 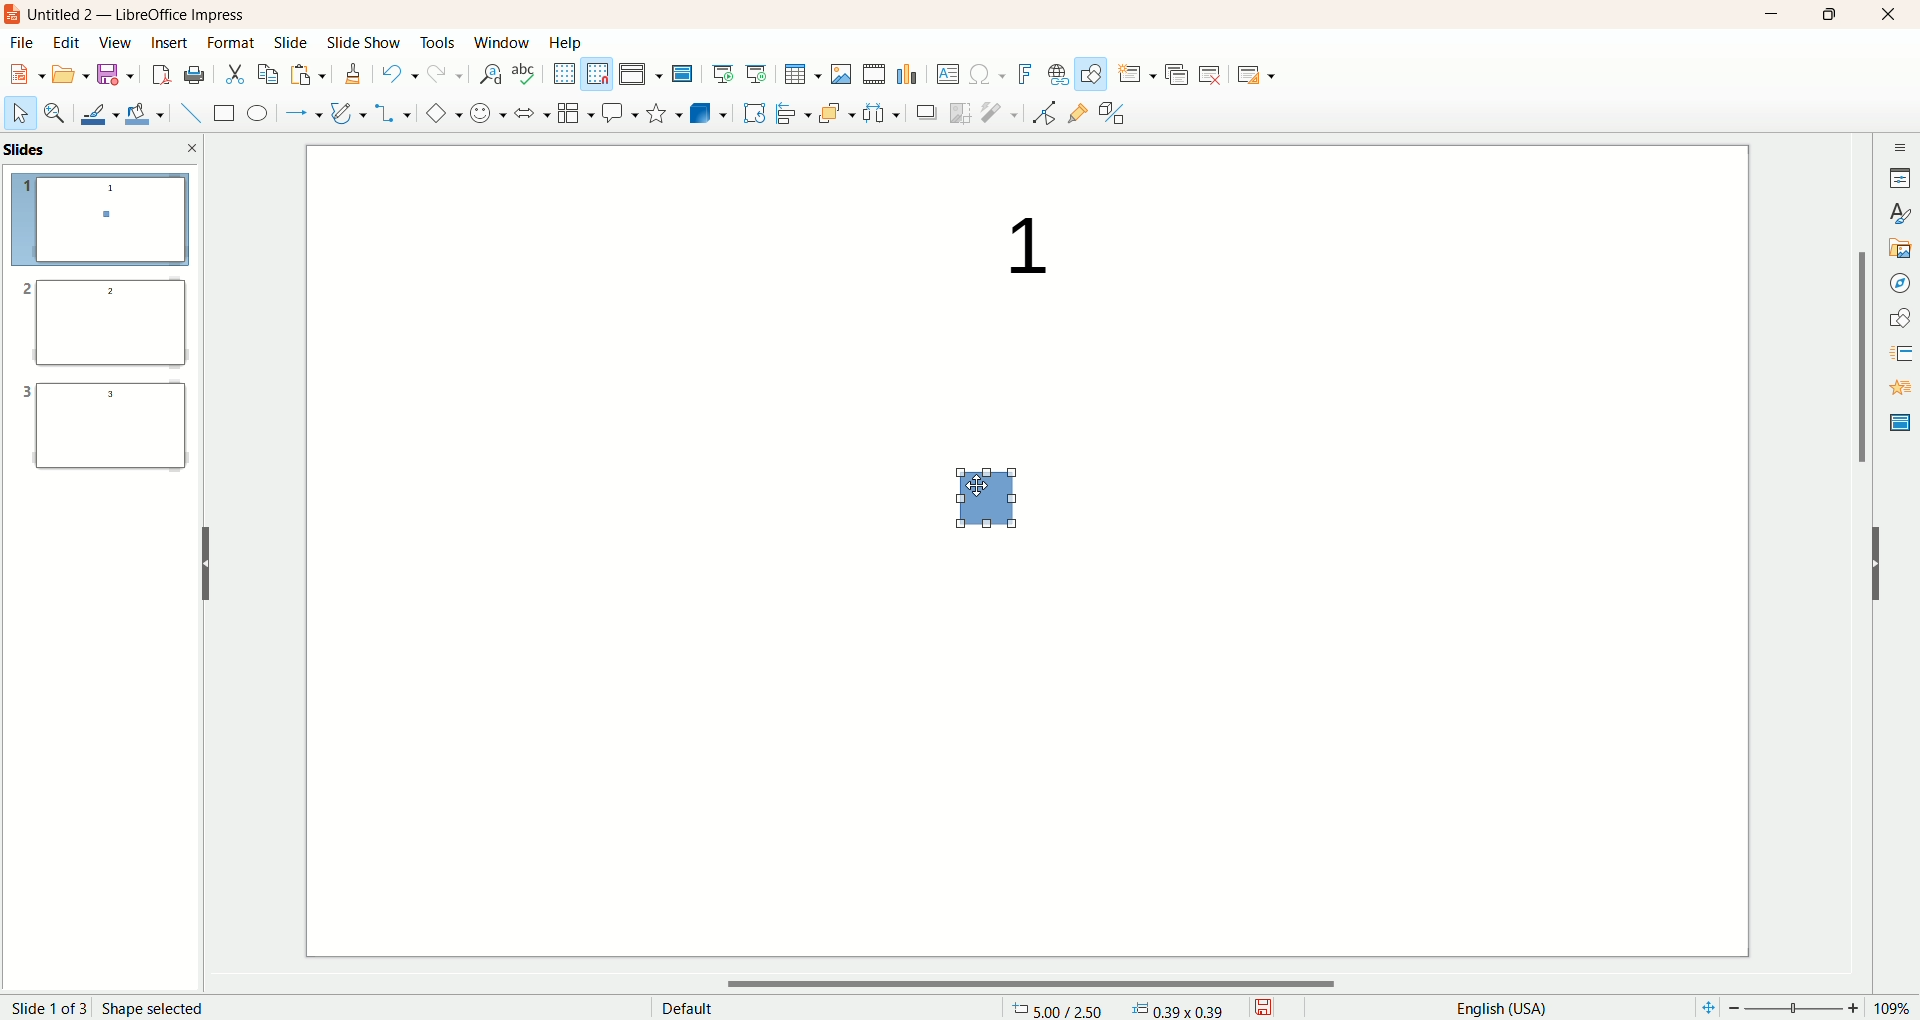 I want to click on insert audio or video, so click(x=874, y=74).